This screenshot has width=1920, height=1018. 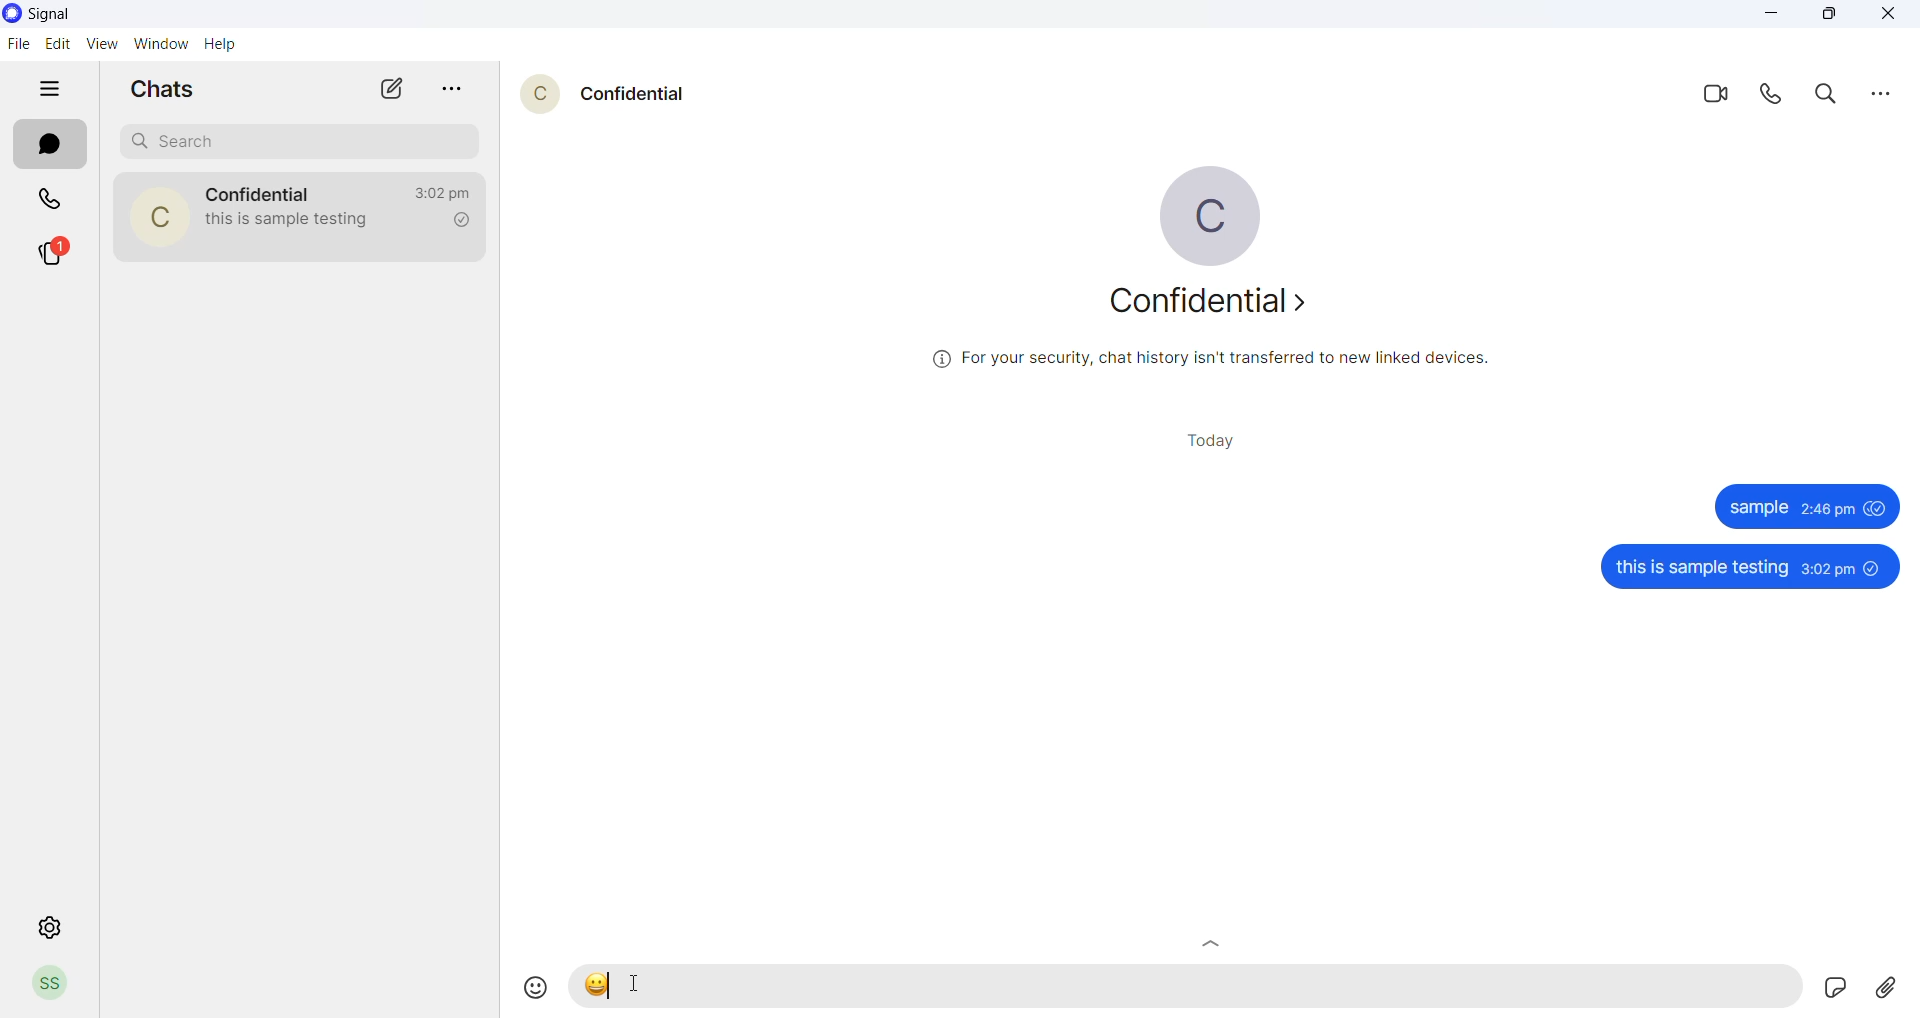 I want to click on 3:02 pm, so click(x=1827, y=568).